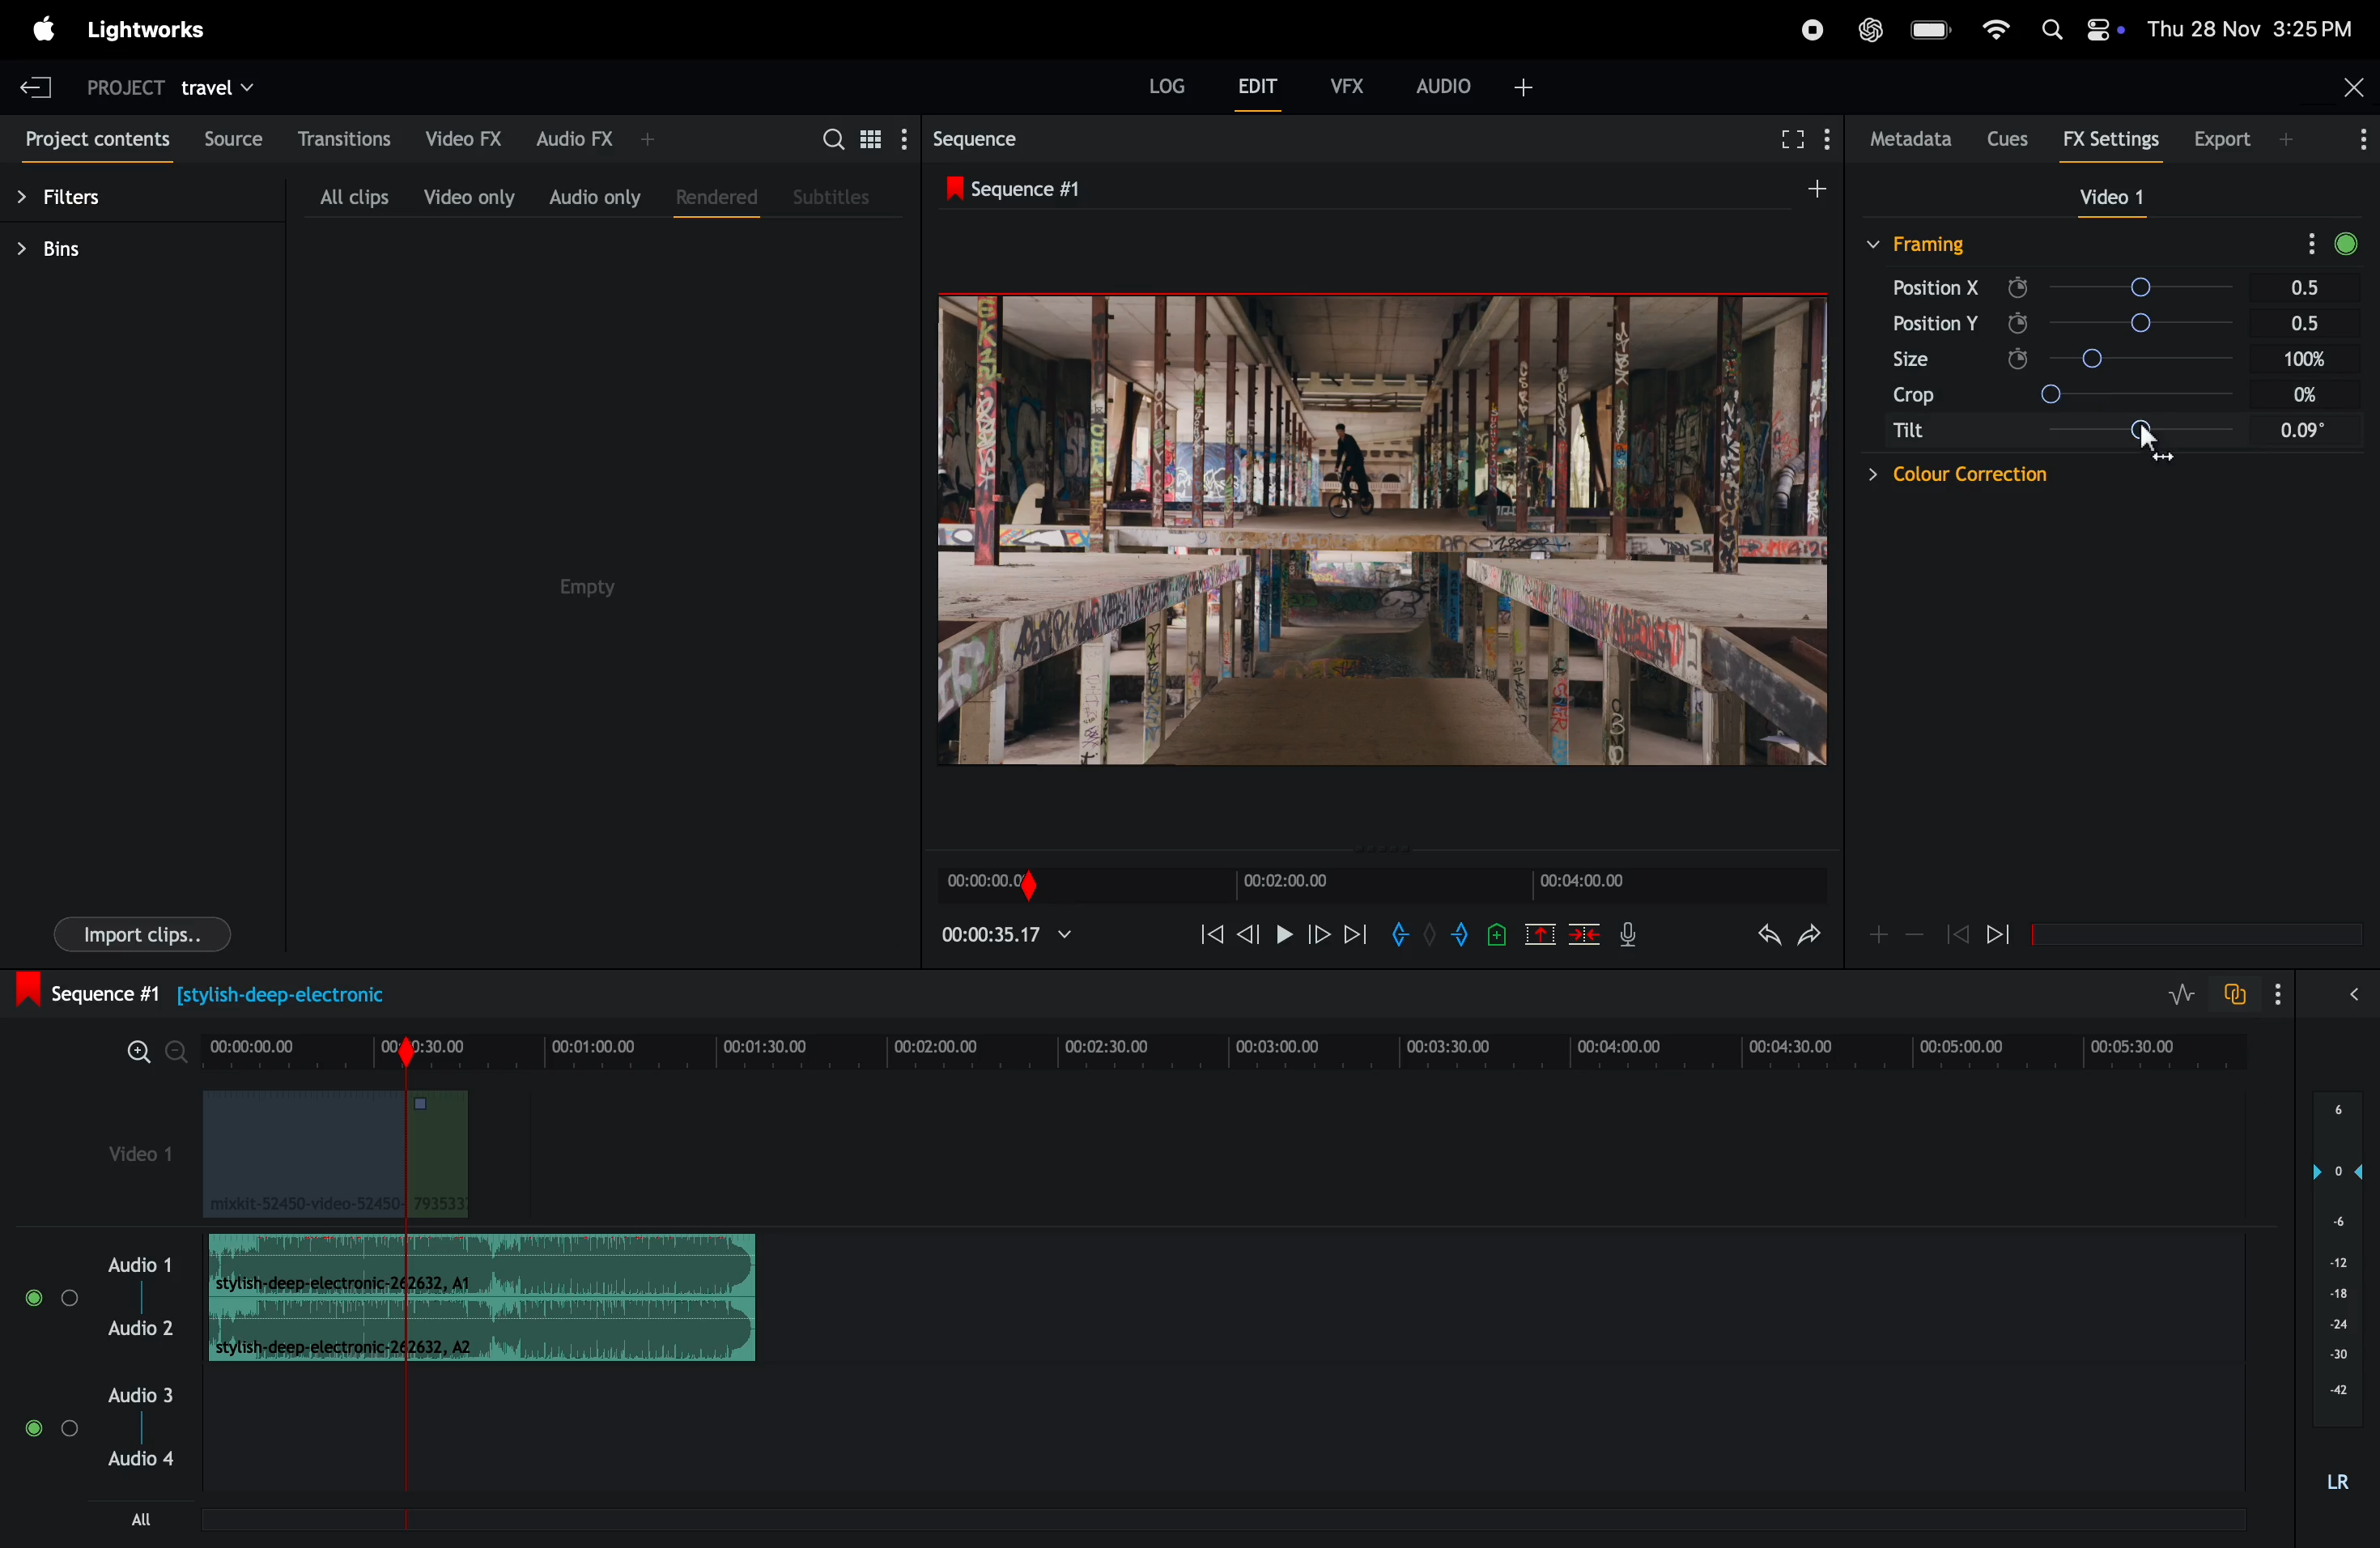 This screenshot has width=2380, height=1548. I want to click on Fx settings, so click(2111, 140).